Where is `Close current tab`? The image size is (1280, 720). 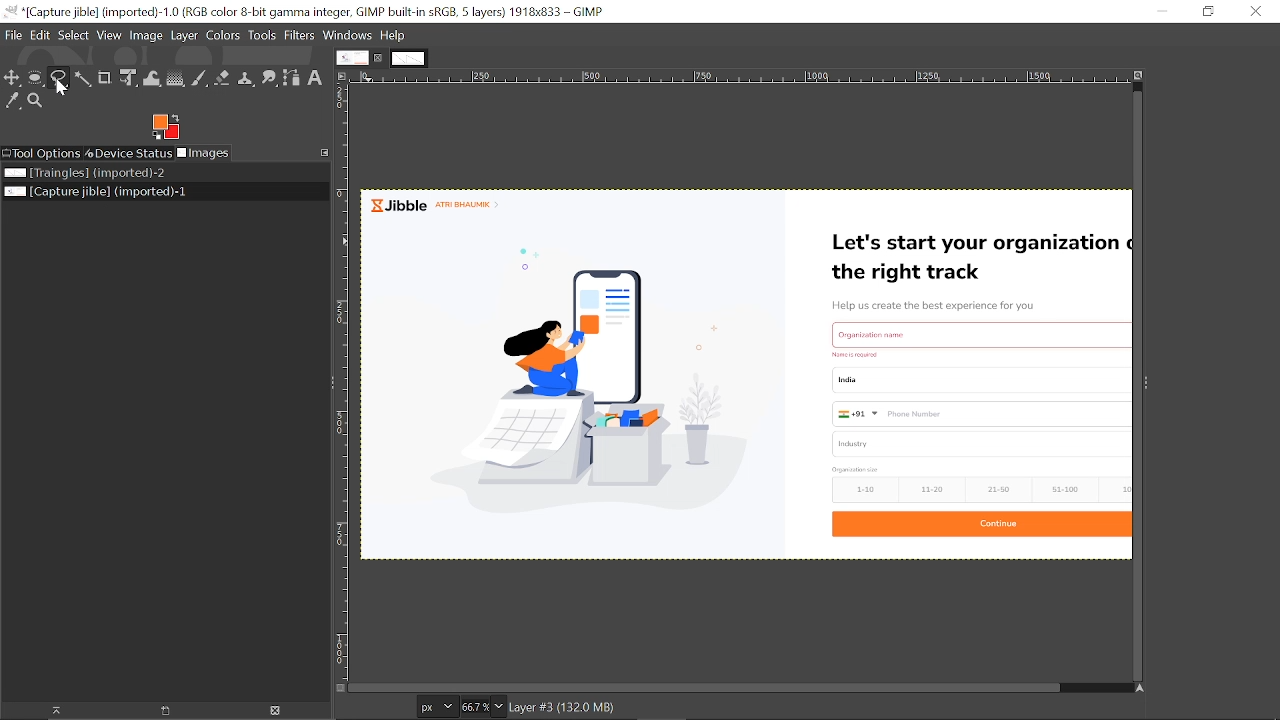
Close current tab is located at coordinates (380, 58).